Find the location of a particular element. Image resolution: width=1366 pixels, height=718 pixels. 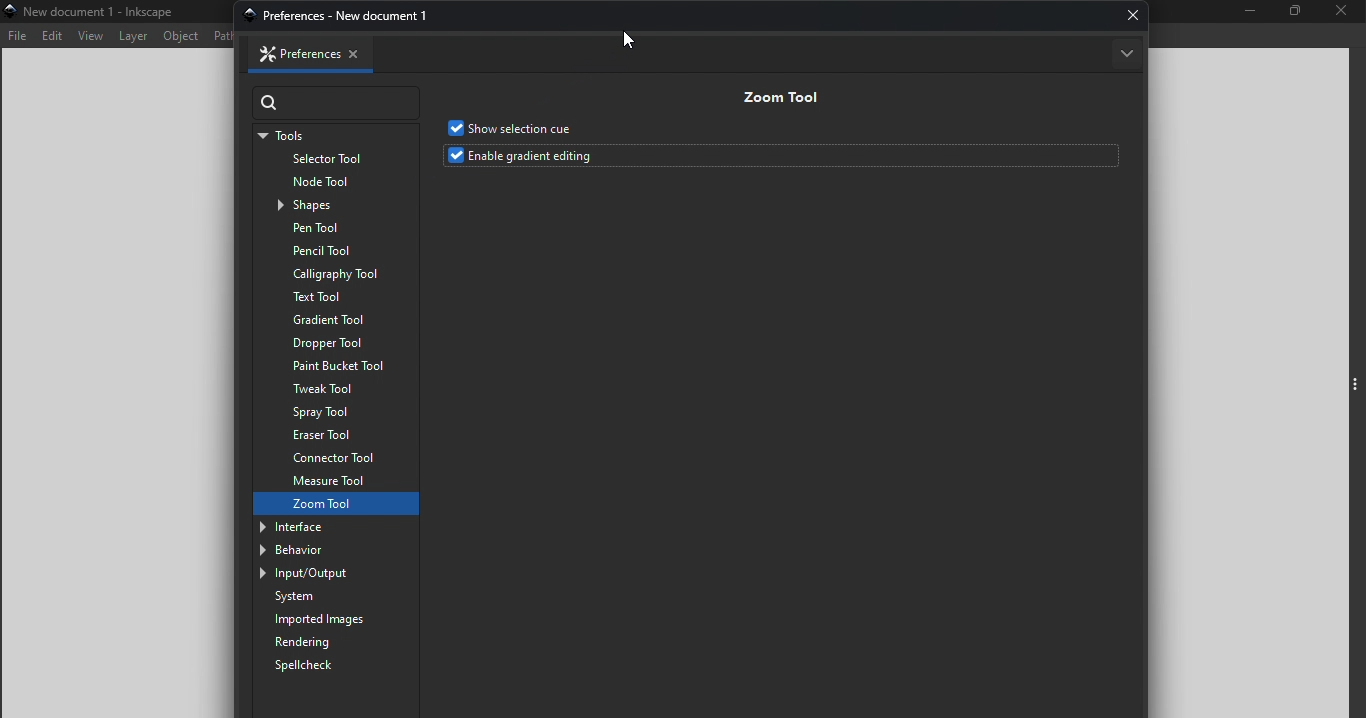

More options is located at coordinates (1128, 53).